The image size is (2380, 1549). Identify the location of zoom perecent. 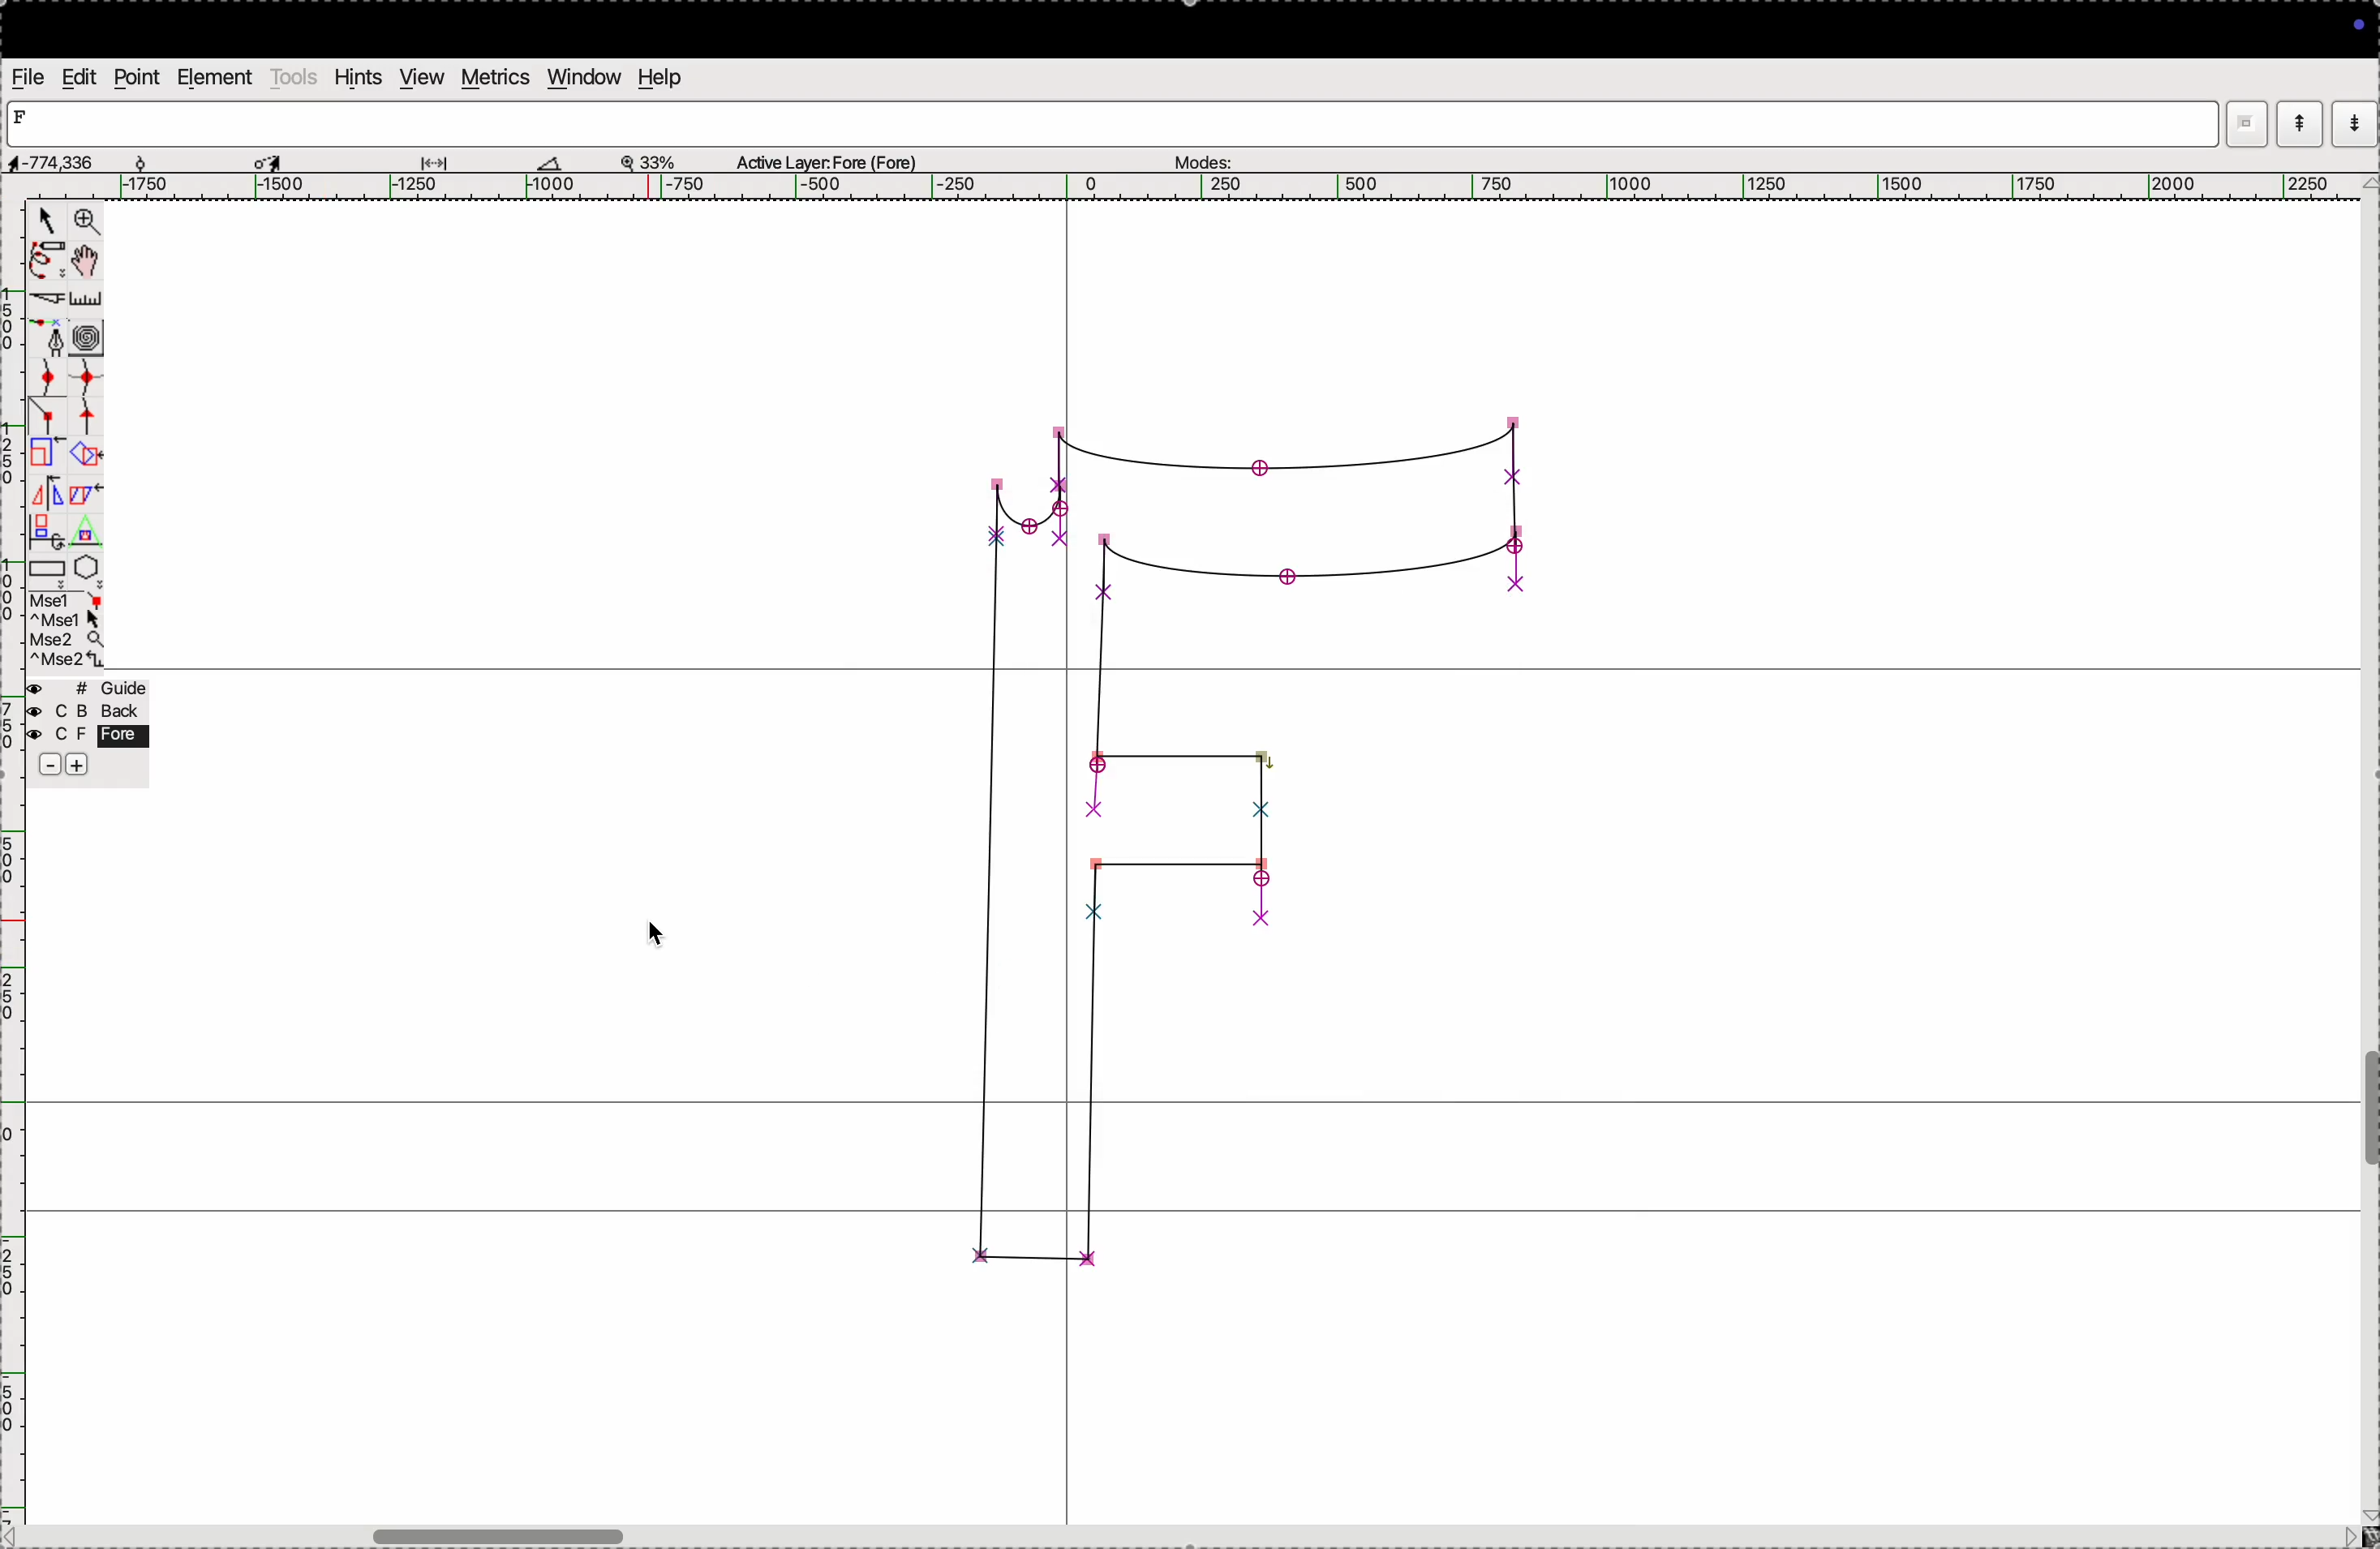
(649, 159).